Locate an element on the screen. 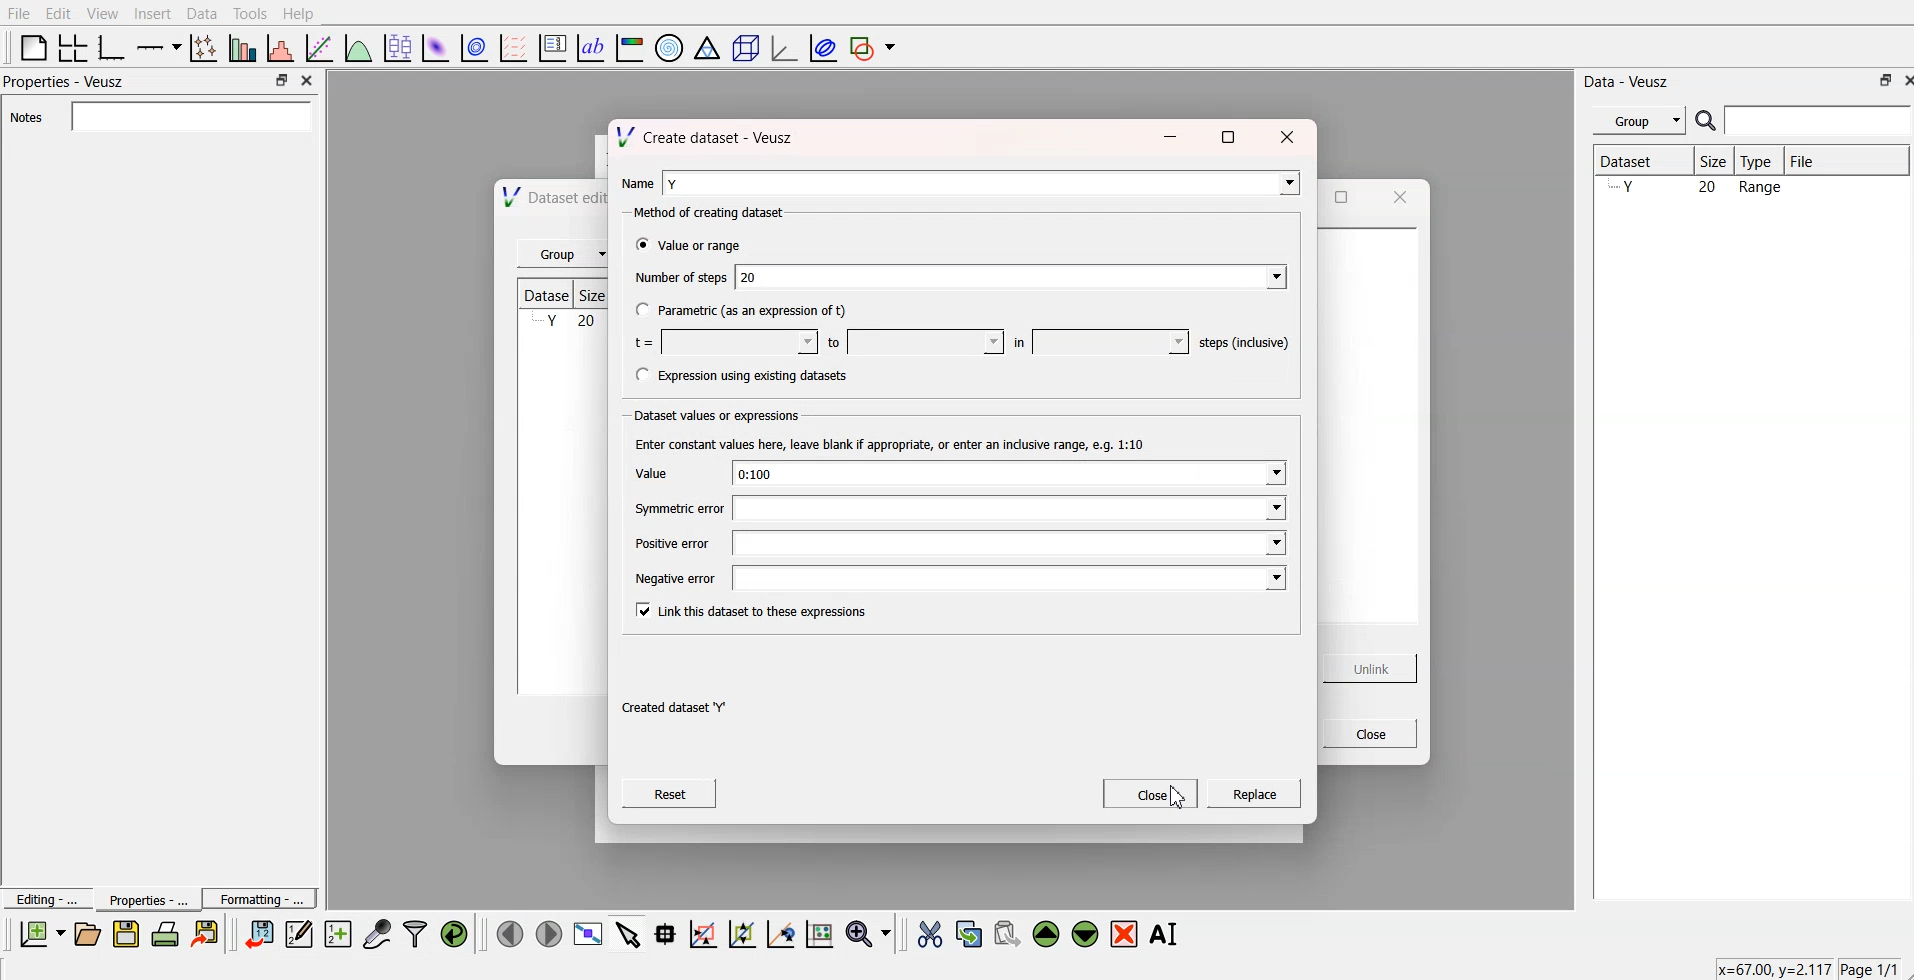 This screenshot has height=980, width=1914. plot a 2D dataset as cont is located at coordinates (476, 48).